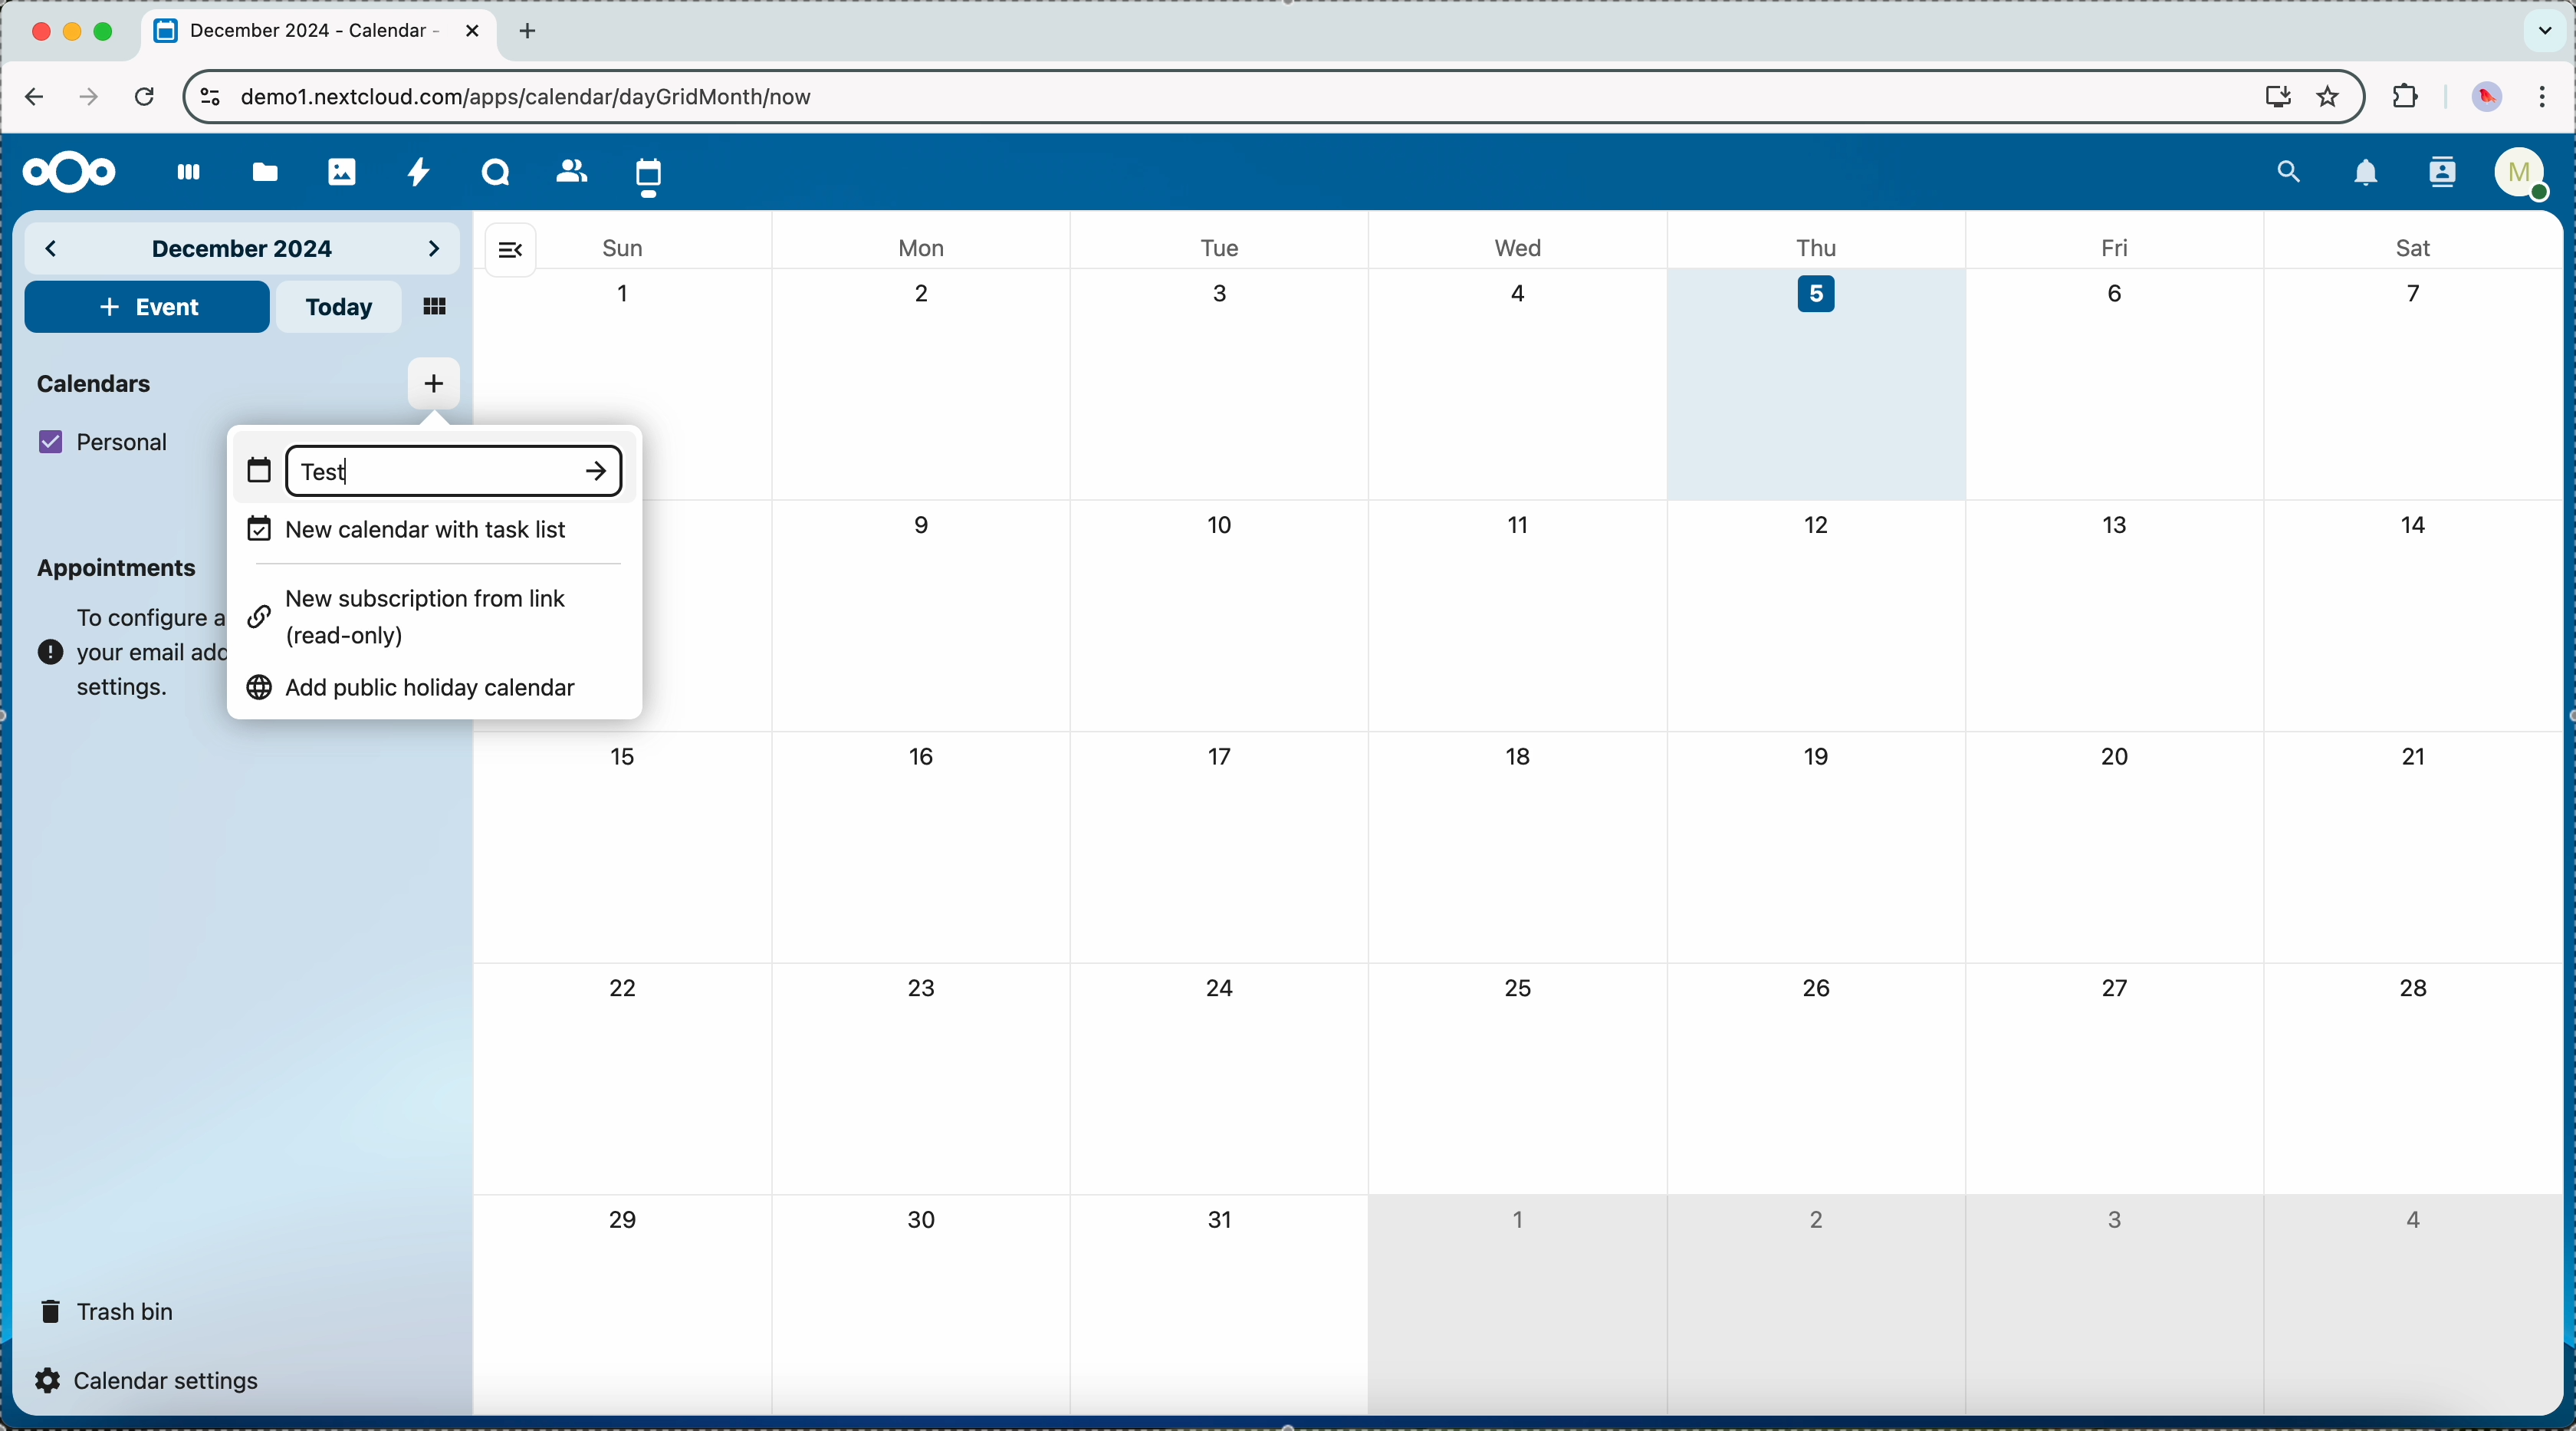 The height and width of the screenshot is (1431, 2576). Describe the element at coordinates (2413, 246) in the screenshot. I see `sat` at that location.